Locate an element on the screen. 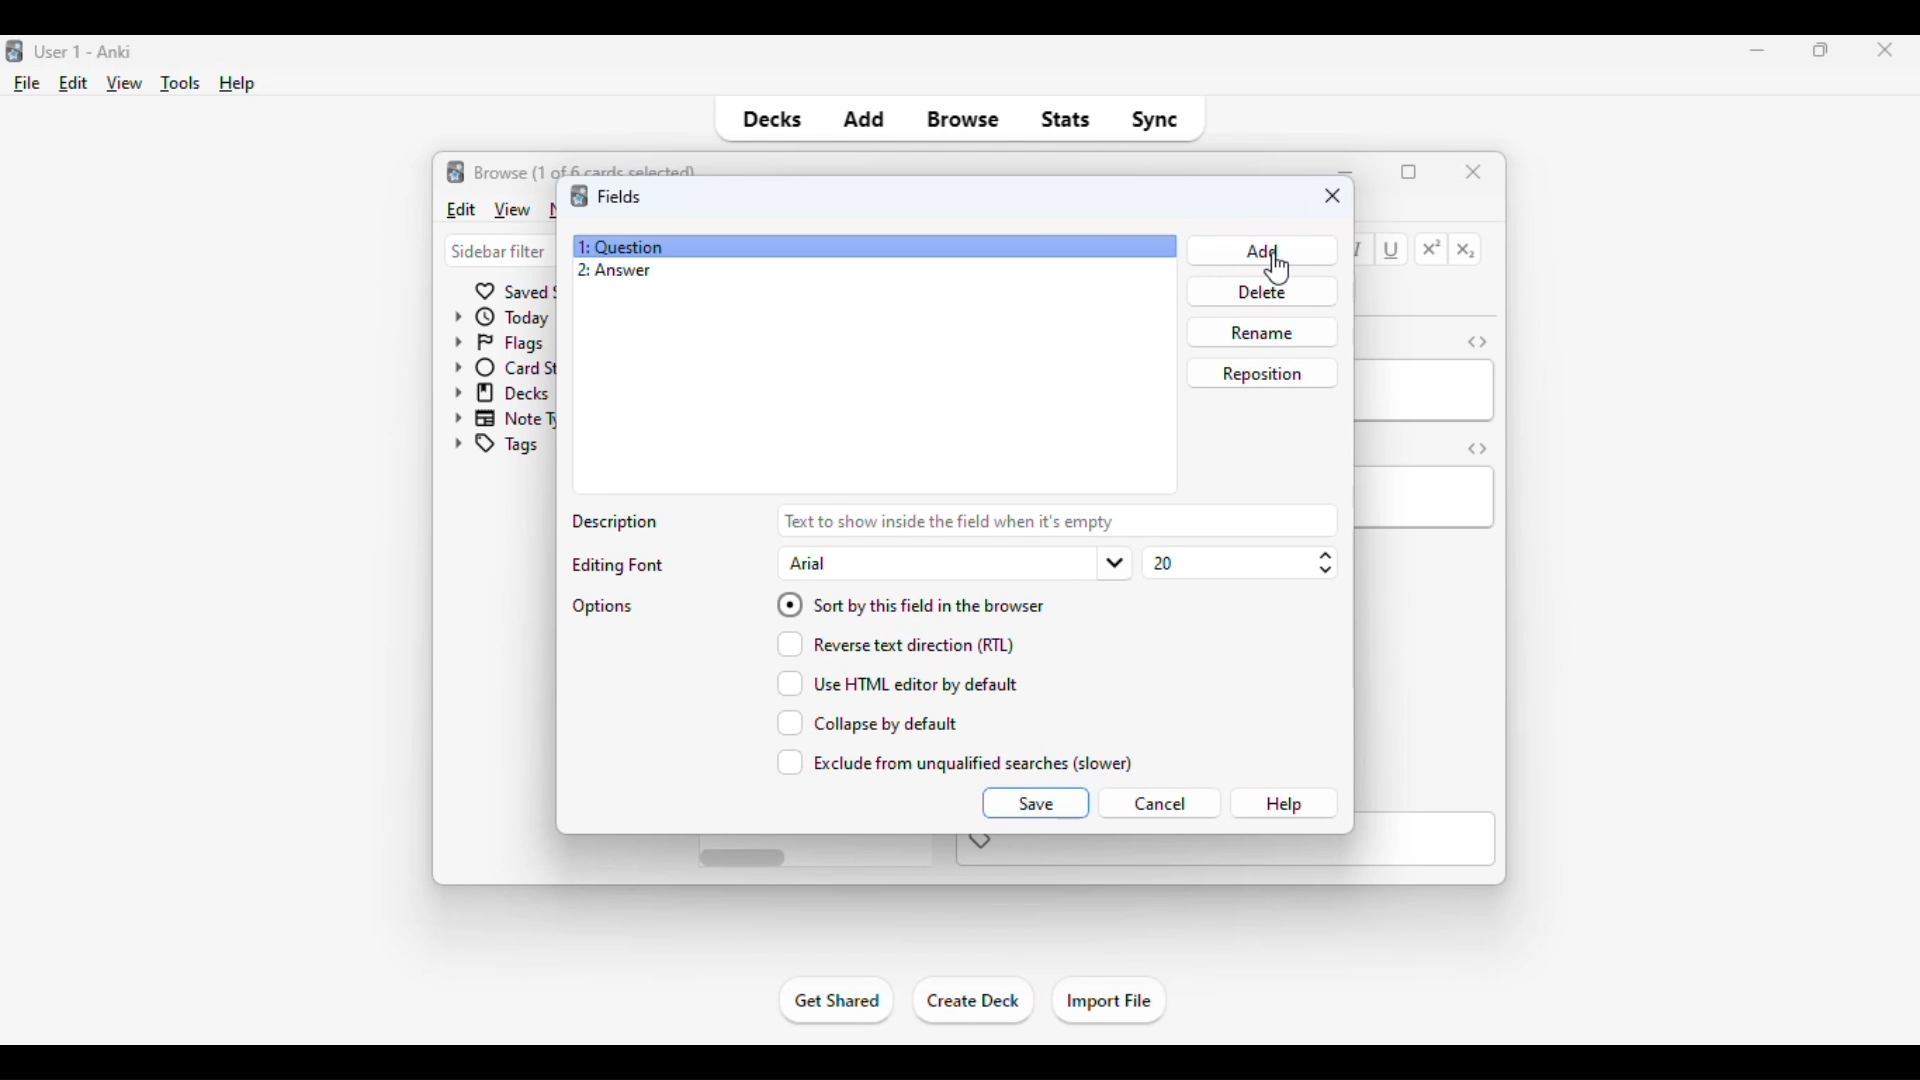  logo is located at coordinates (456, 171).